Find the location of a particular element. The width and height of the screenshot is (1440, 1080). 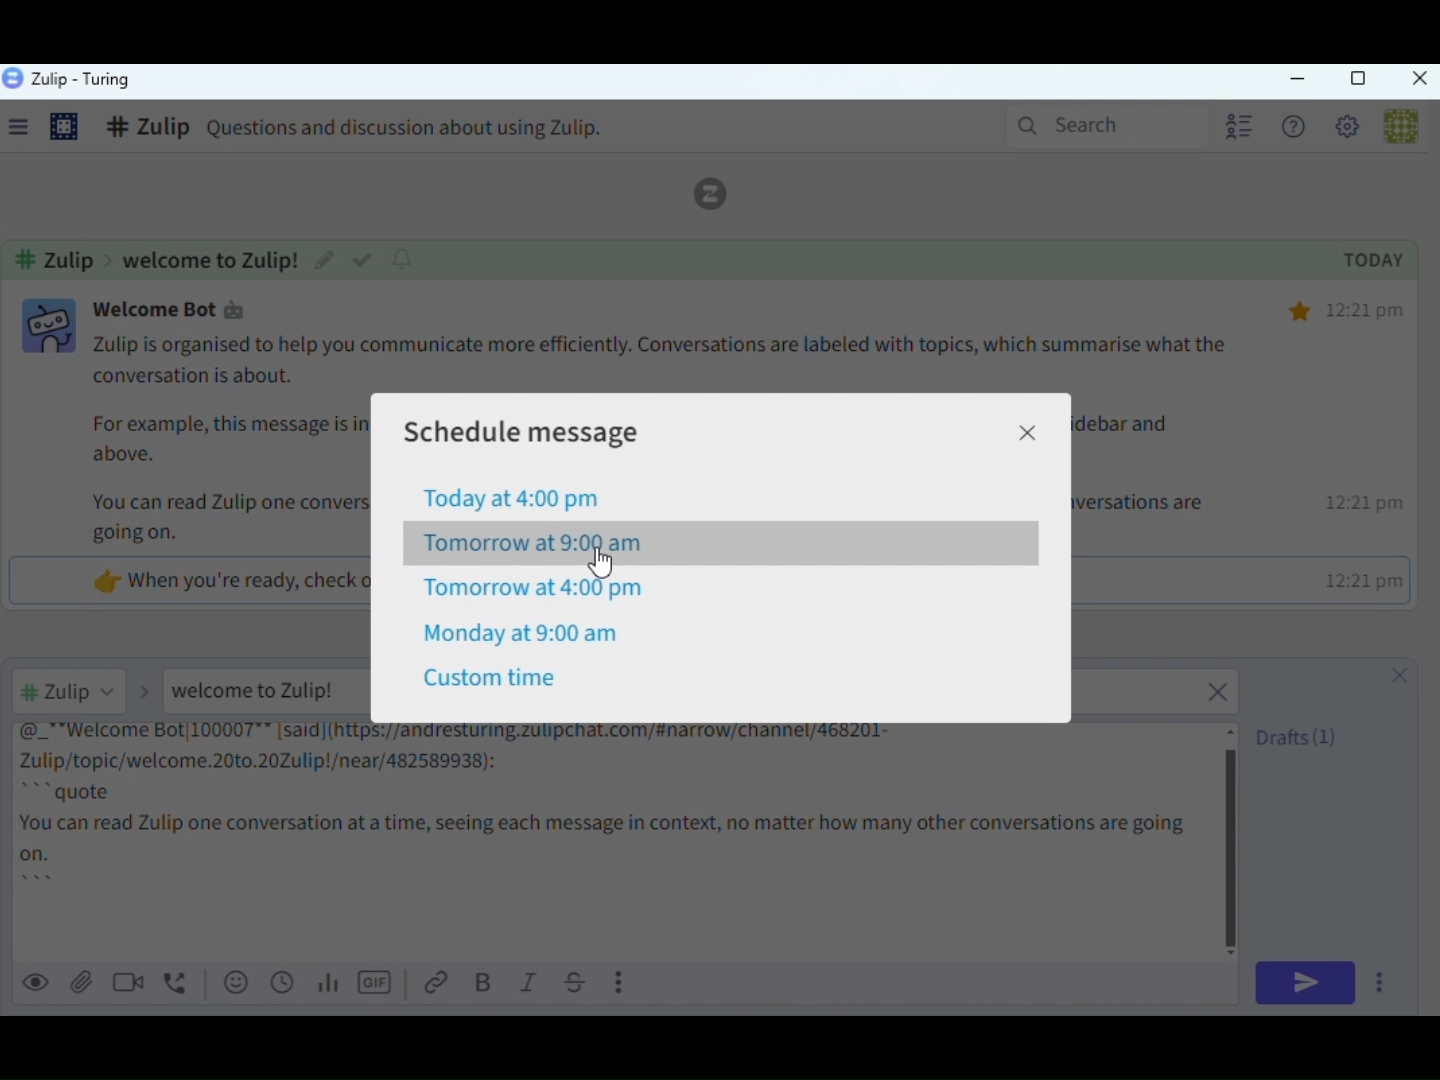

Tomorrow at 4:00 pm is located at coordinates (535, 589).